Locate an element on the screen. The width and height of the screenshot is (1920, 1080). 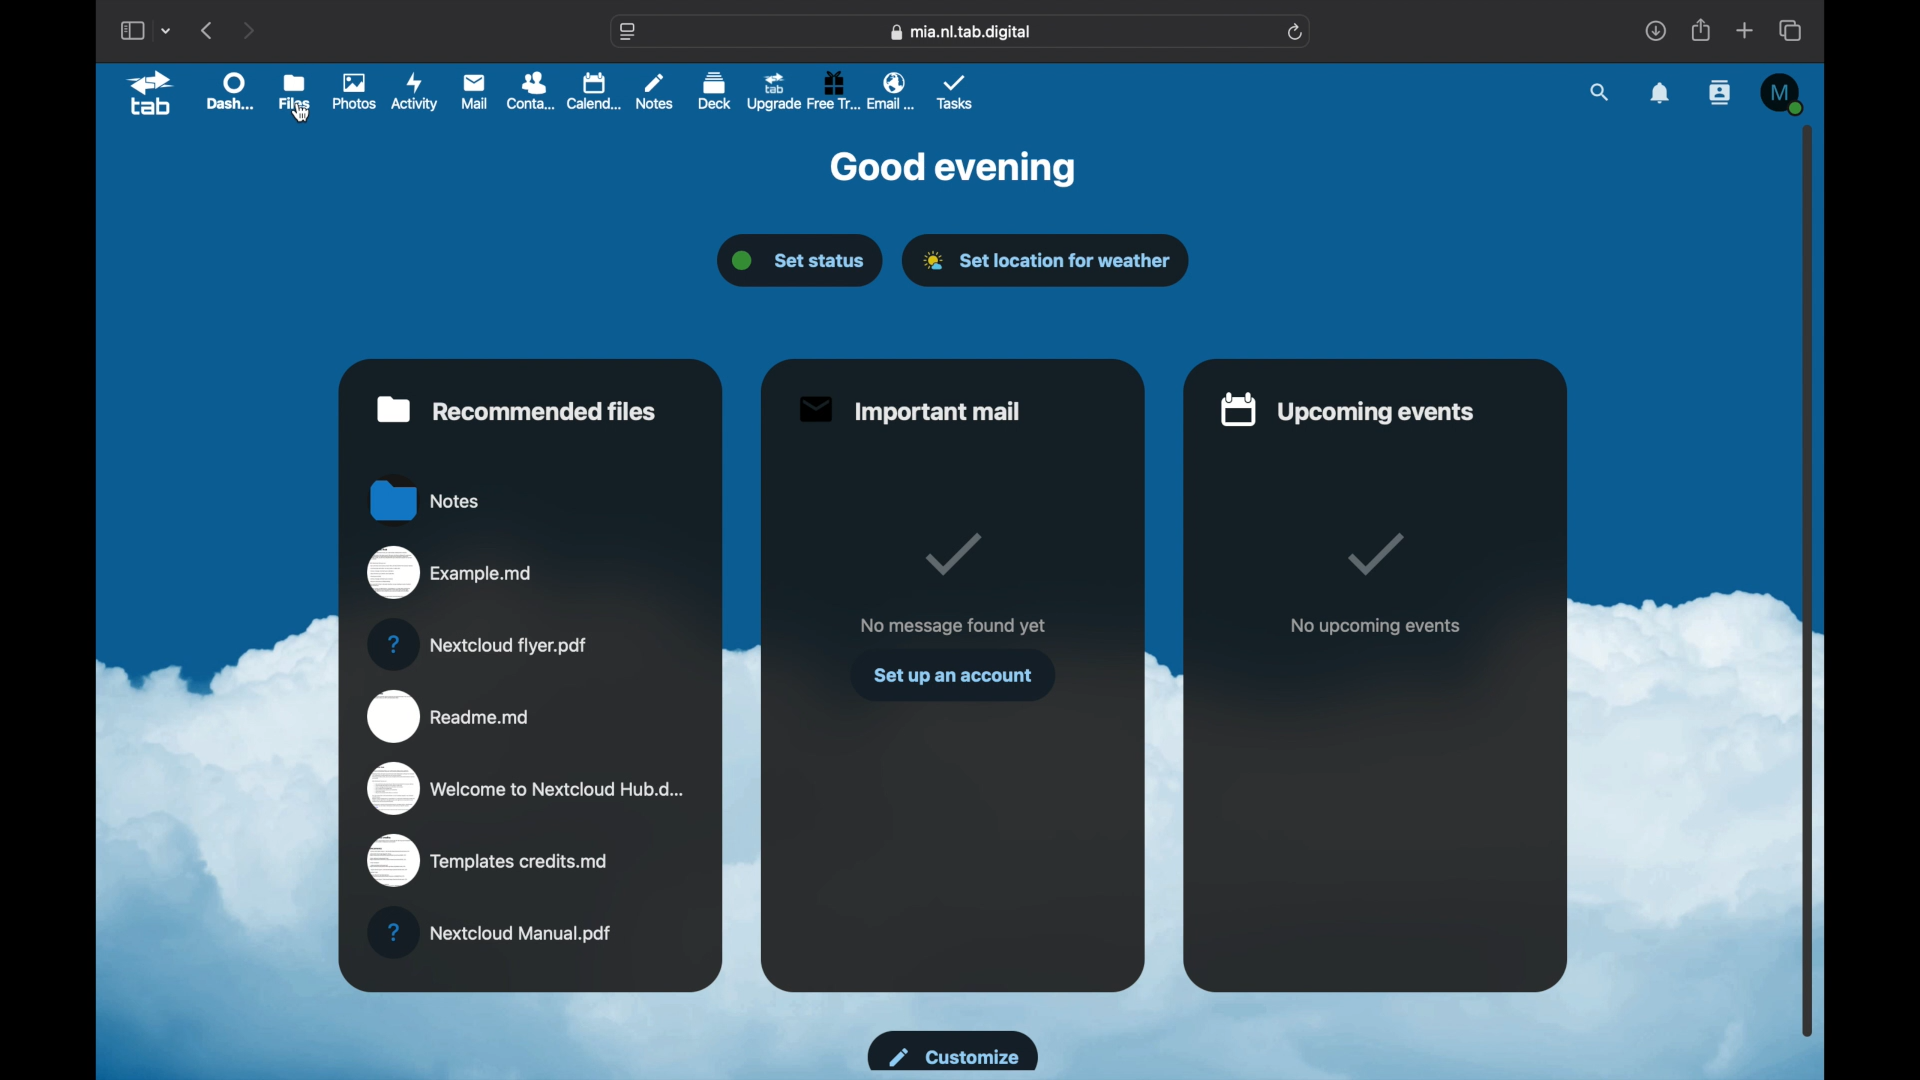
tick mark is located at coordinates (1374, 553).